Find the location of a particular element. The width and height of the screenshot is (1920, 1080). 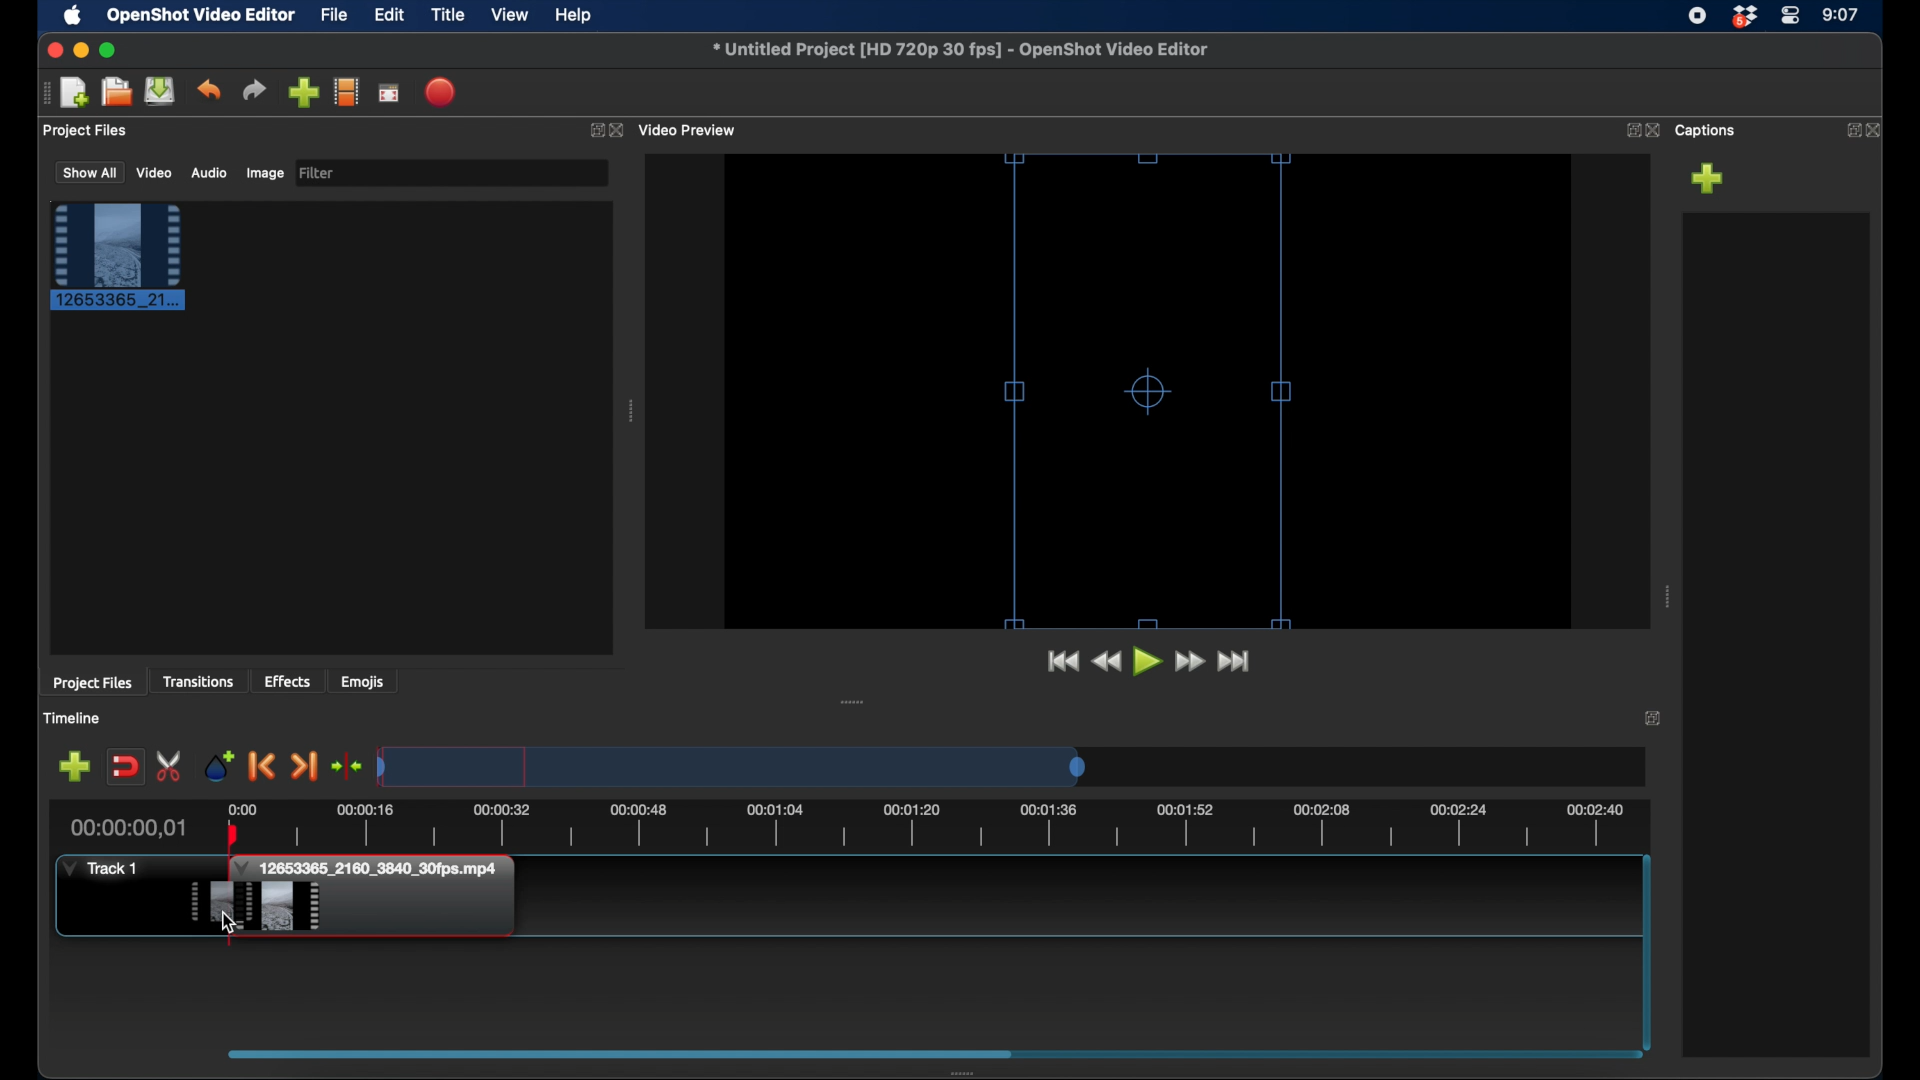

0.00 is located at coordinates (240, 807).